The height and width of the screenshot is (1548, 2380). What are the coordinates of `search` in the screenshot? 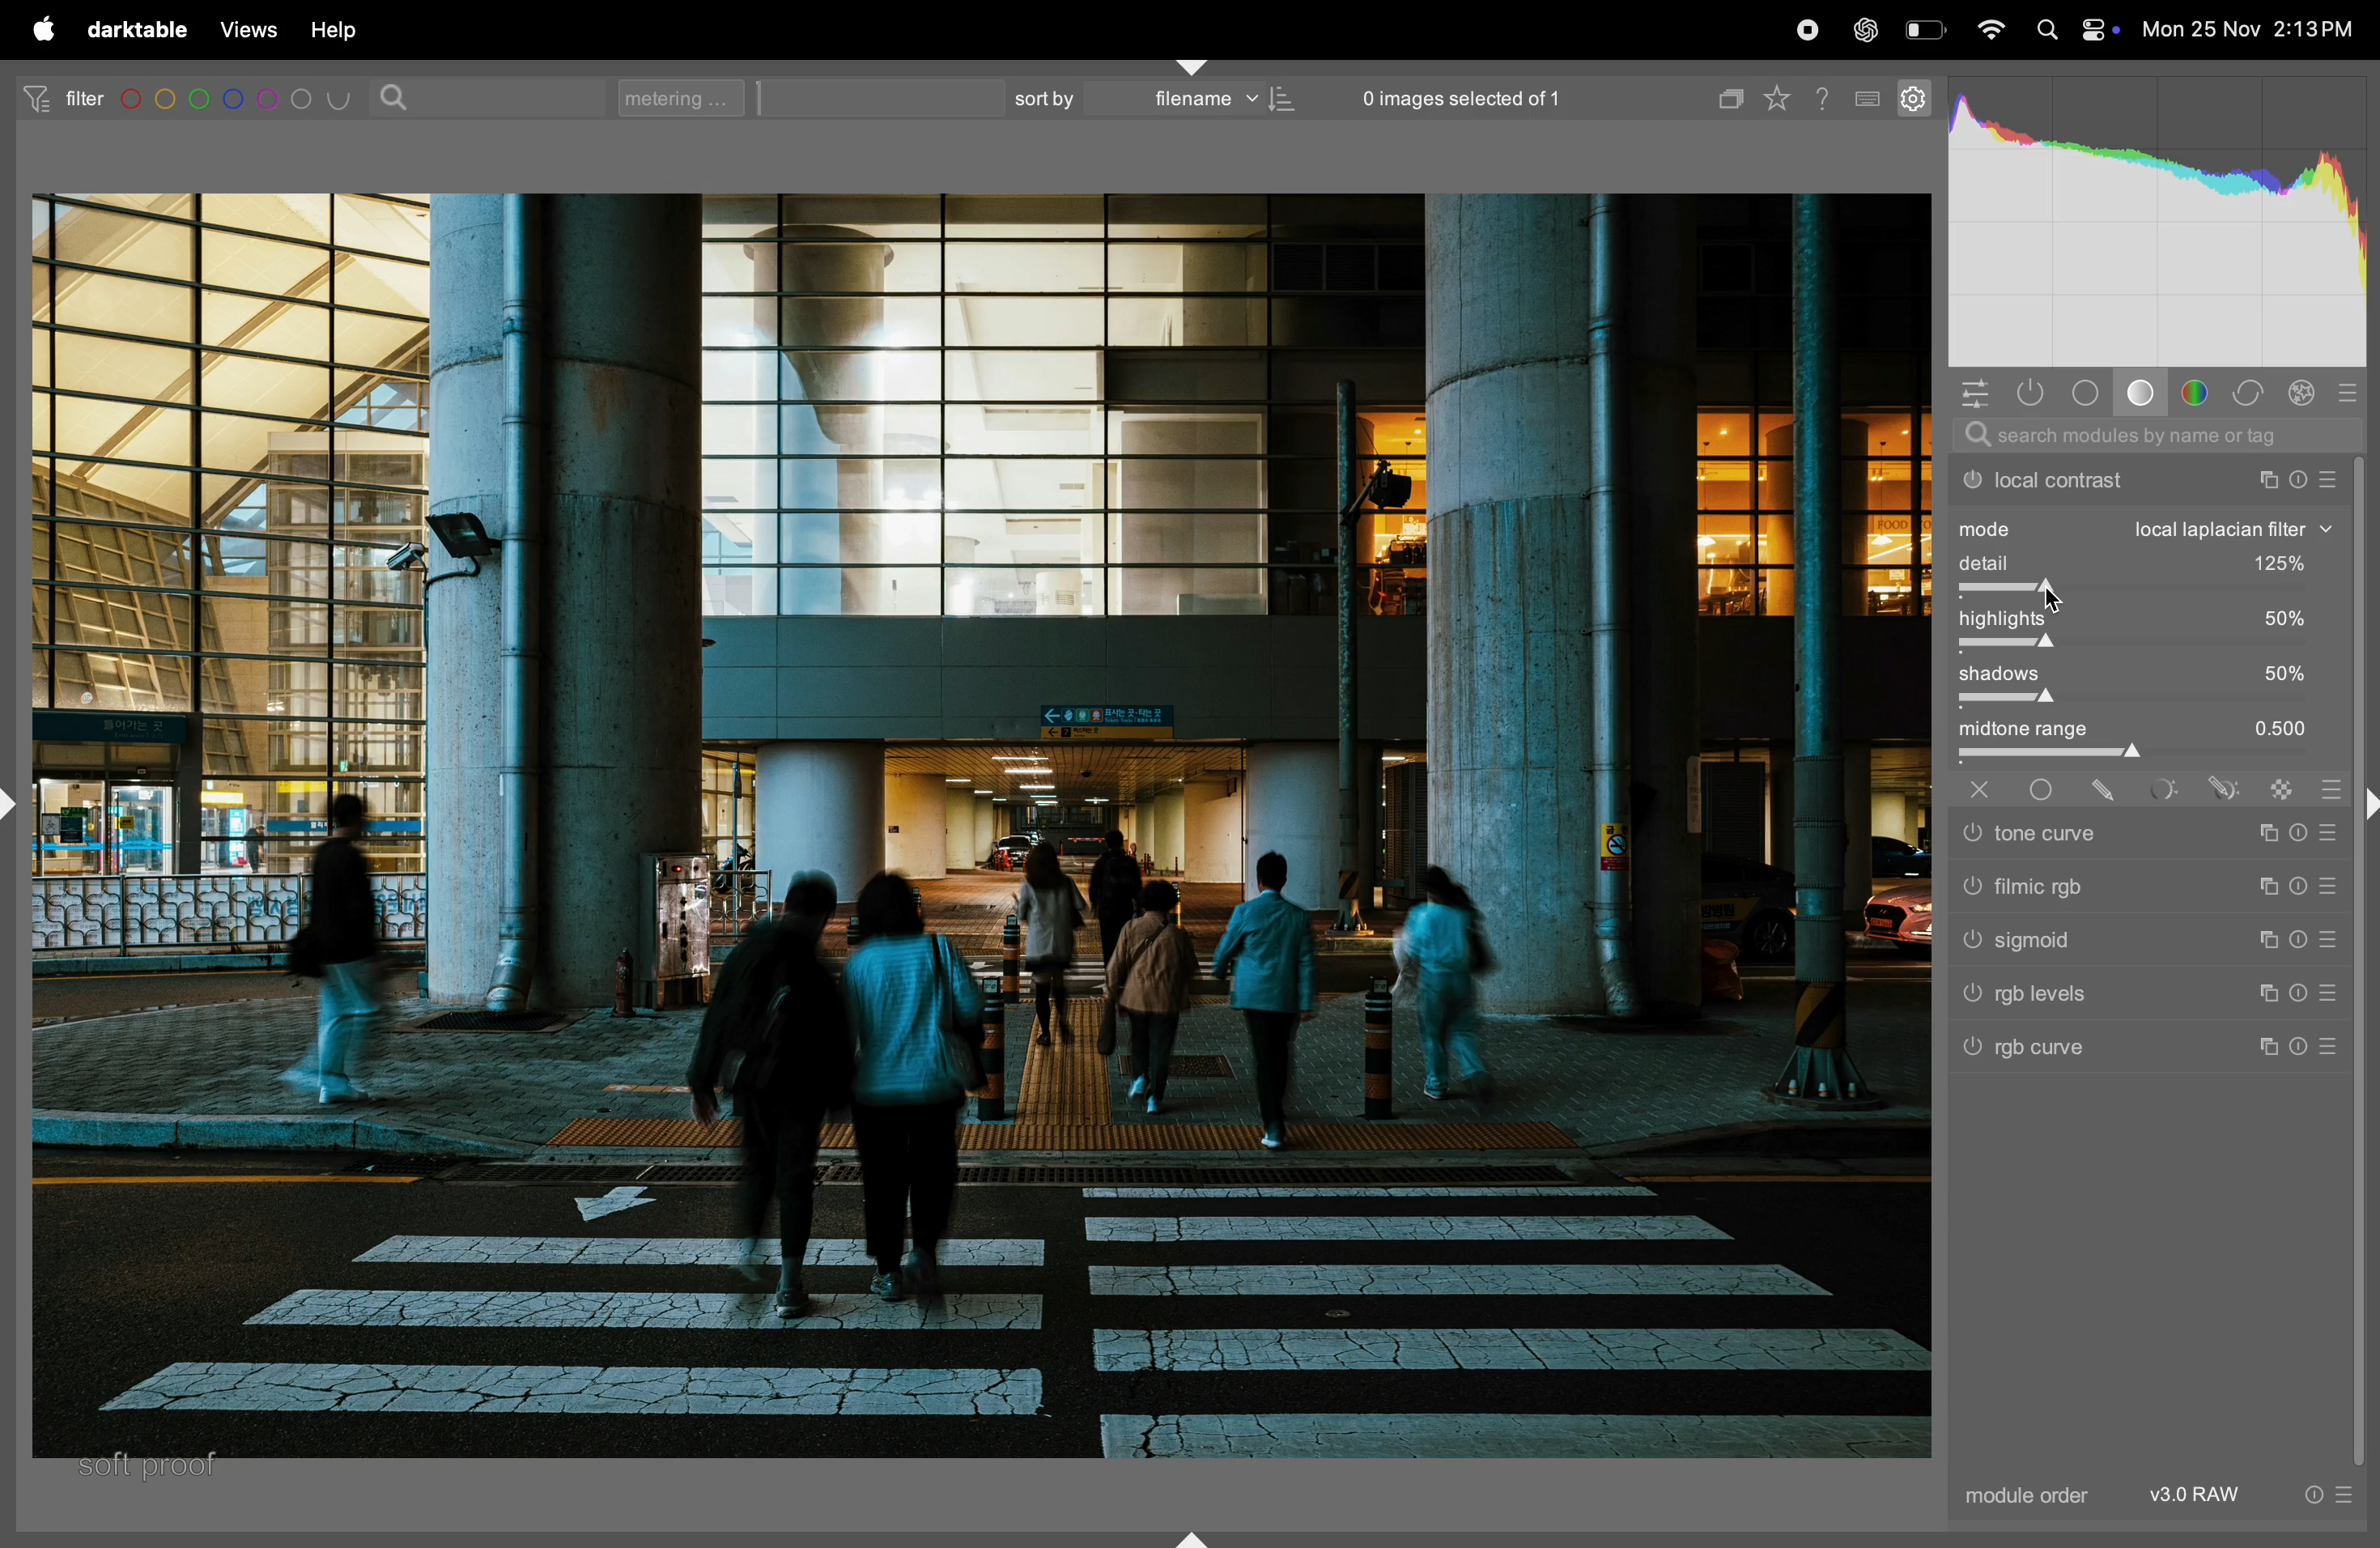 It's located at (2146, 439).